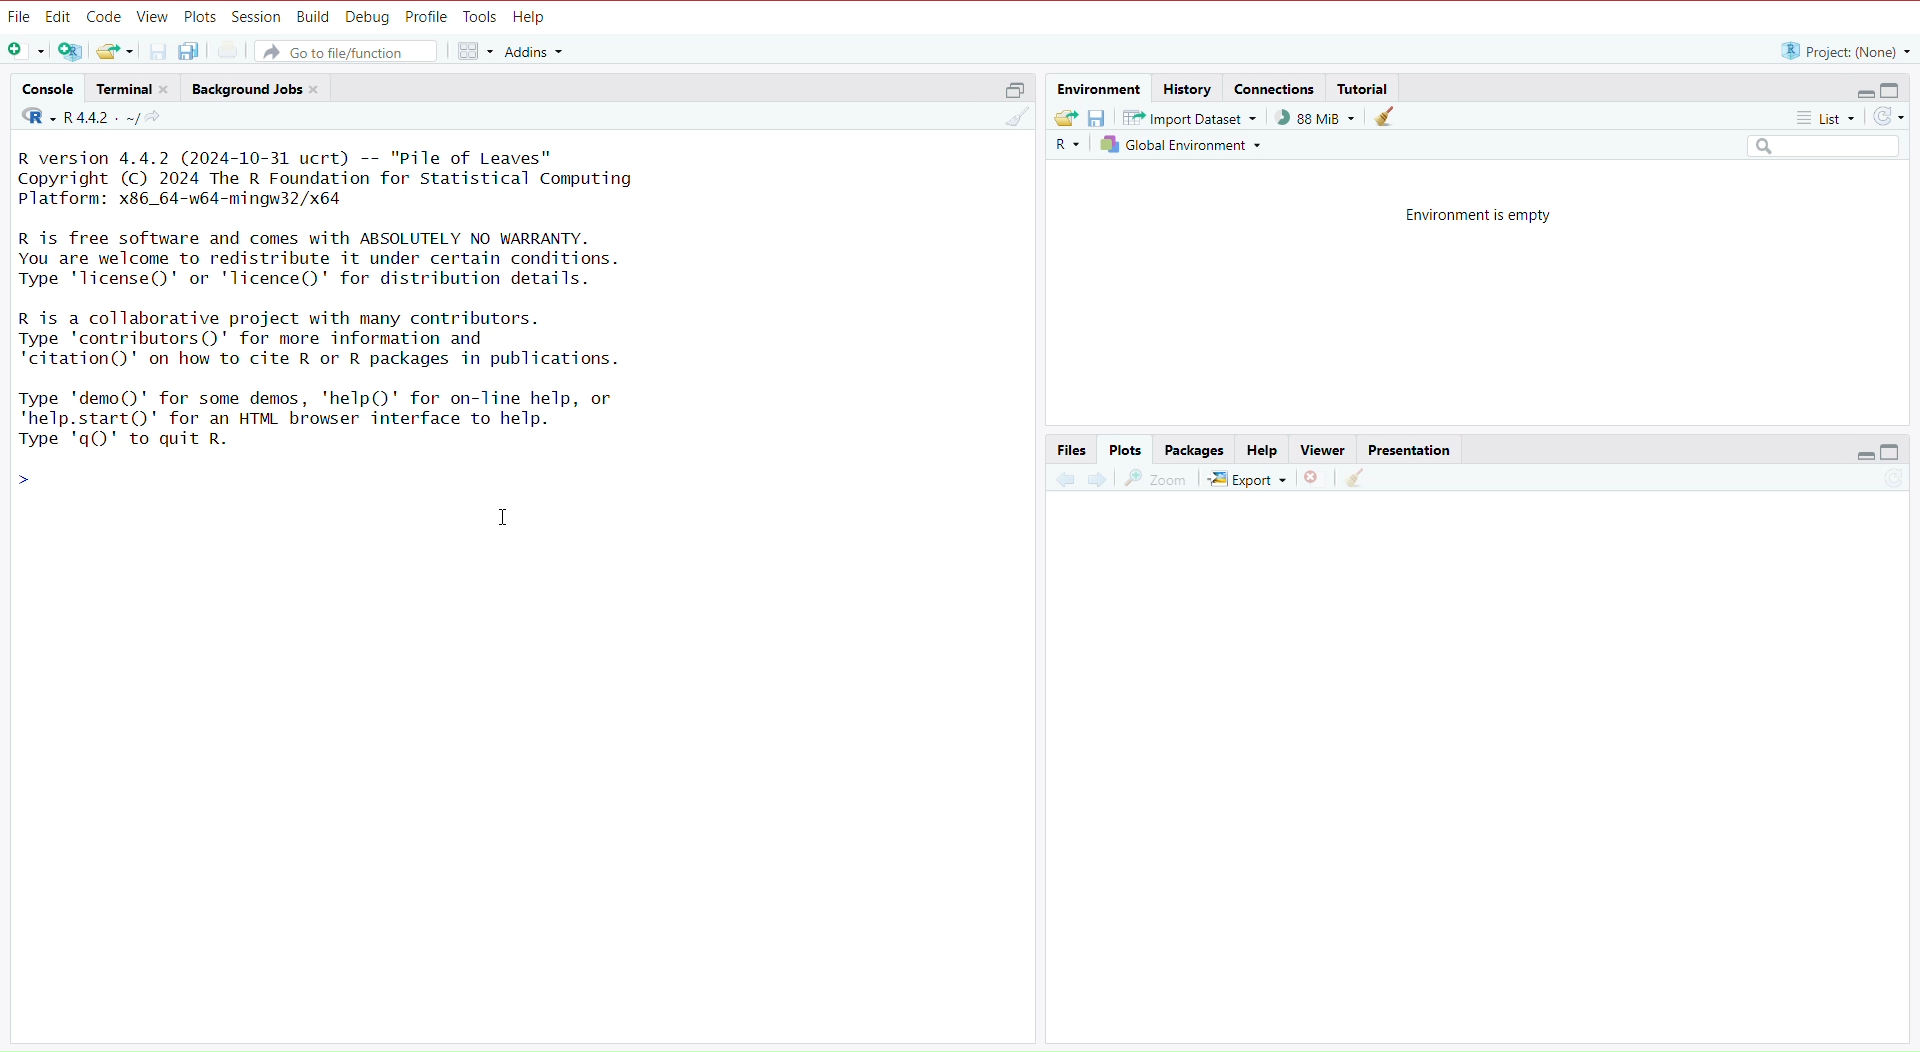 This screenshot has width=1920, height=1052. I want to click on edit, so click(58, 17).